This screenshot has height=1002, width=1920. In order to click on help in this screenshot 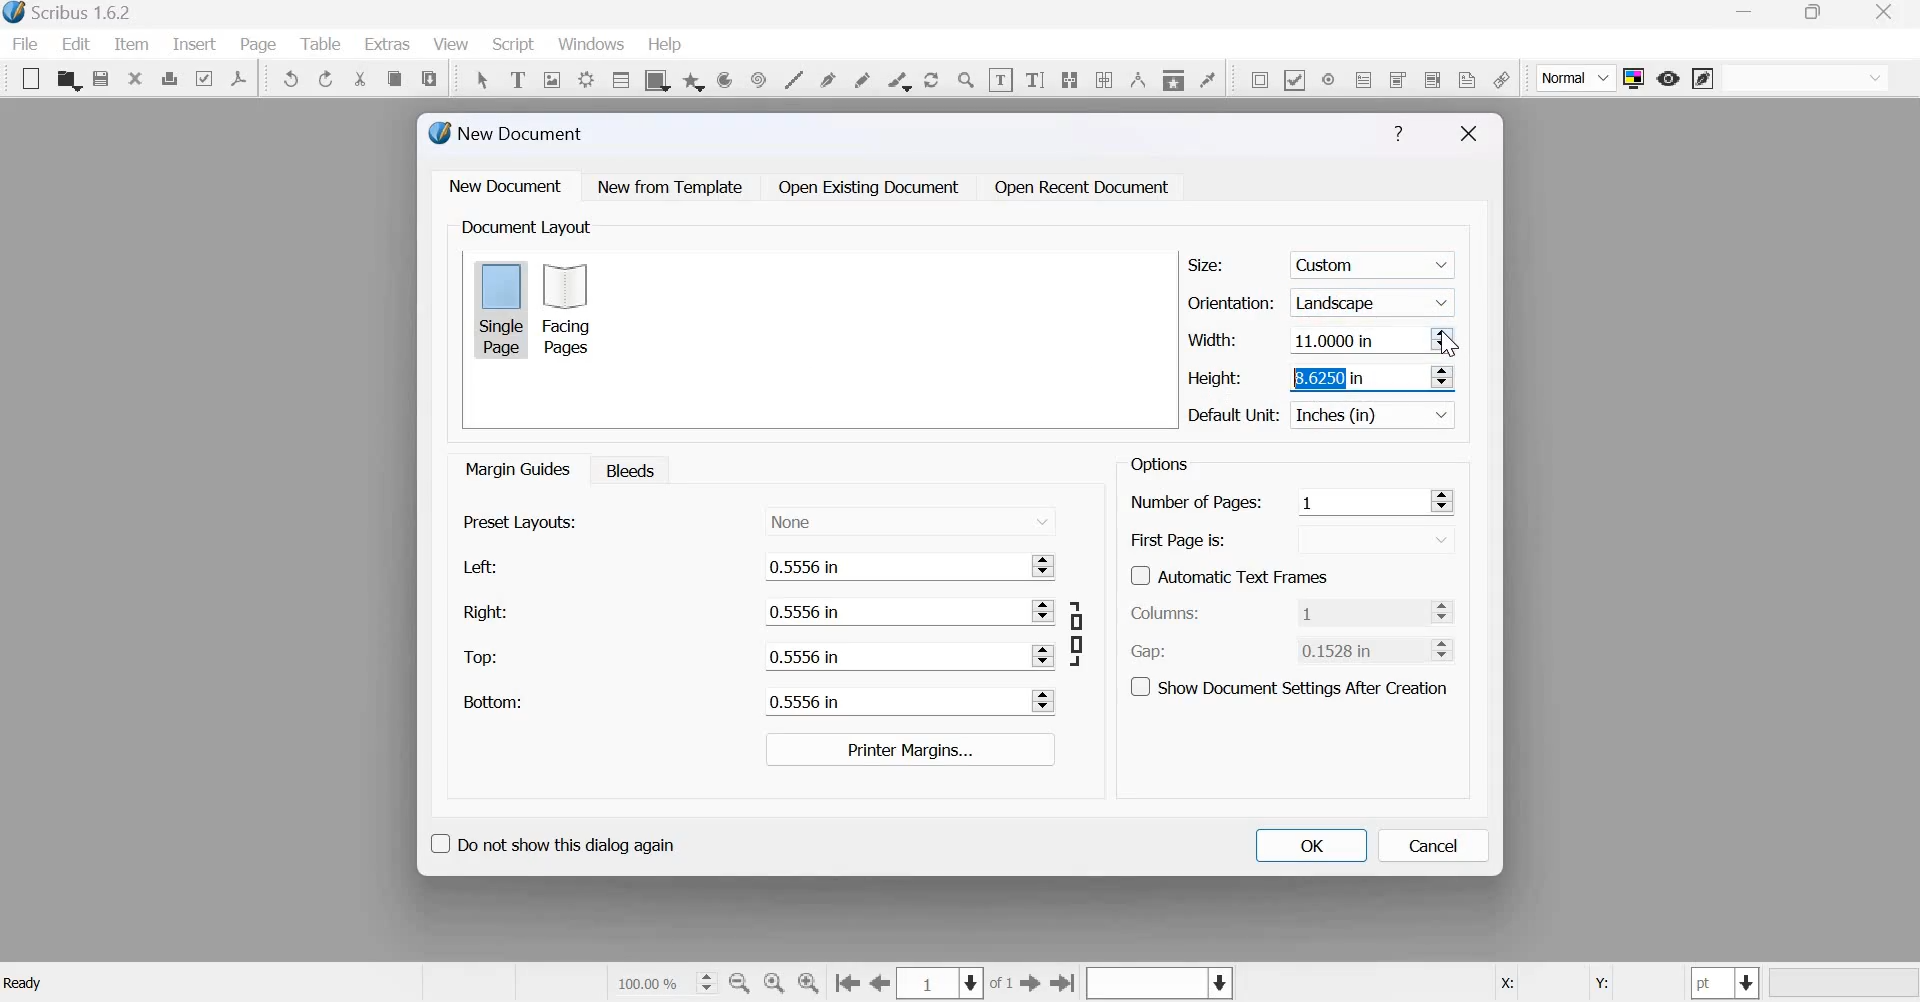, I will do `click(665, 45)`.